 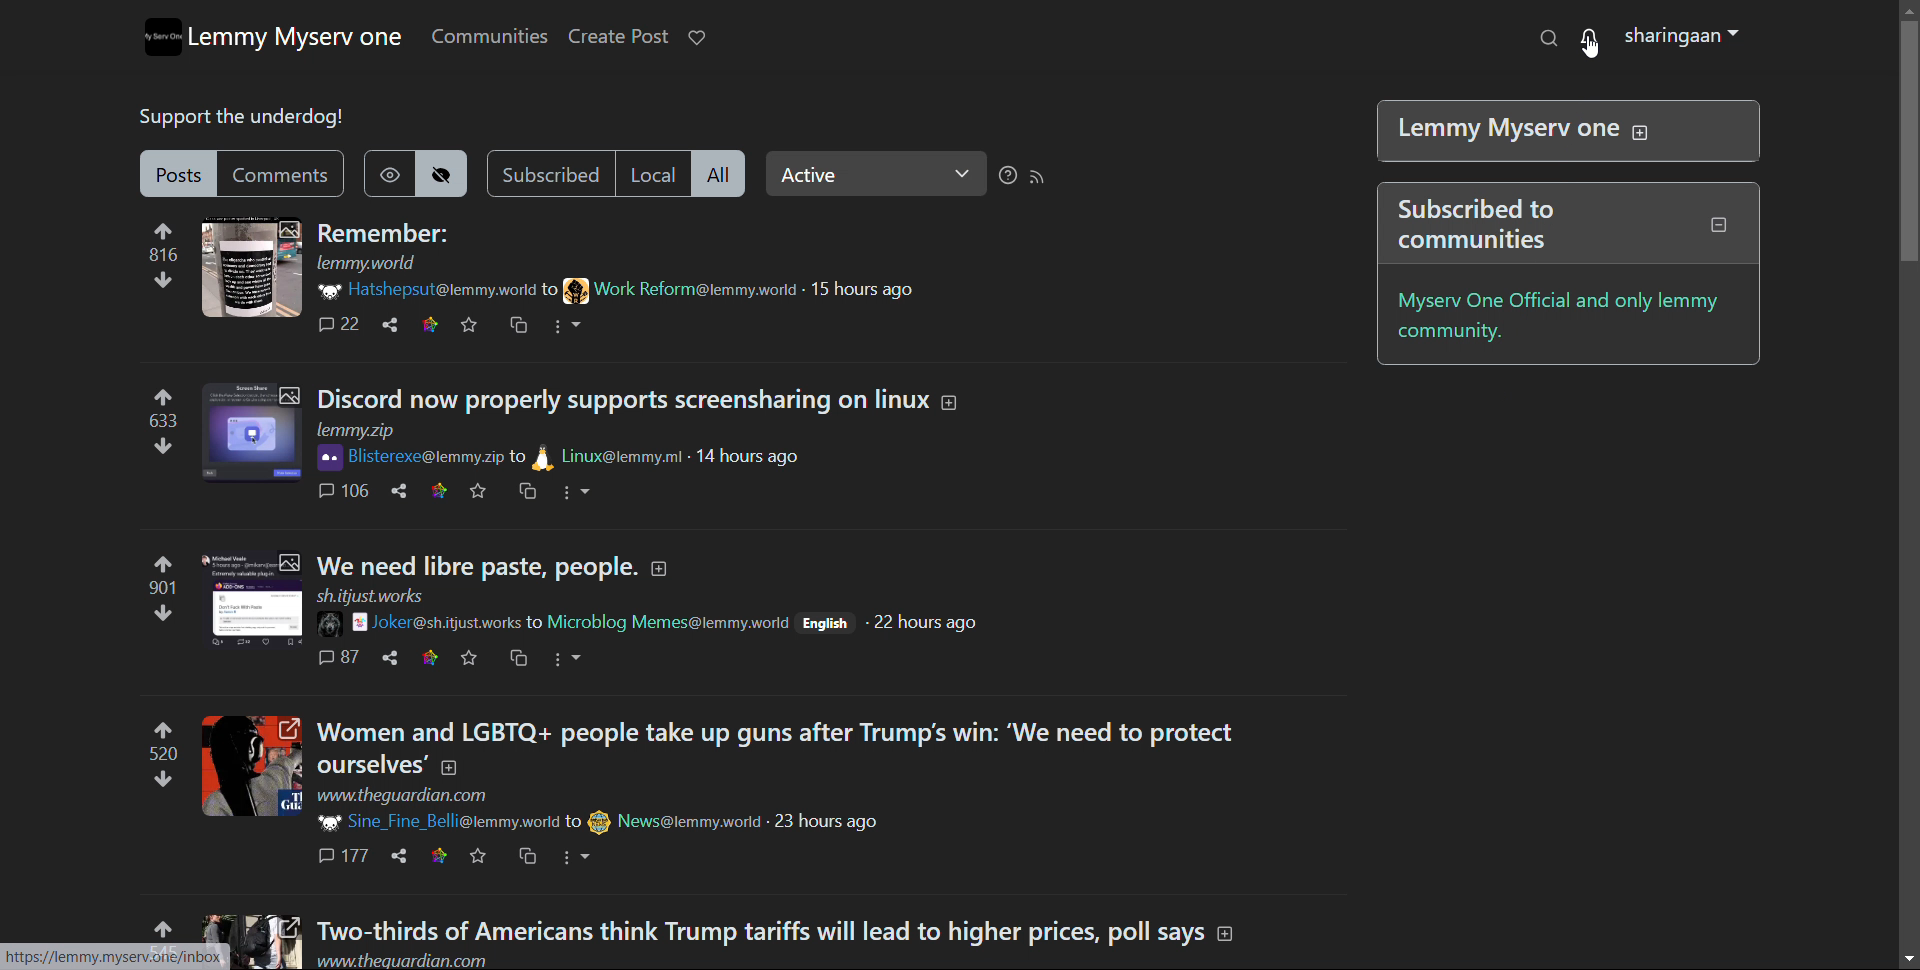 I want to click on posts, so click(x=178, y=173).